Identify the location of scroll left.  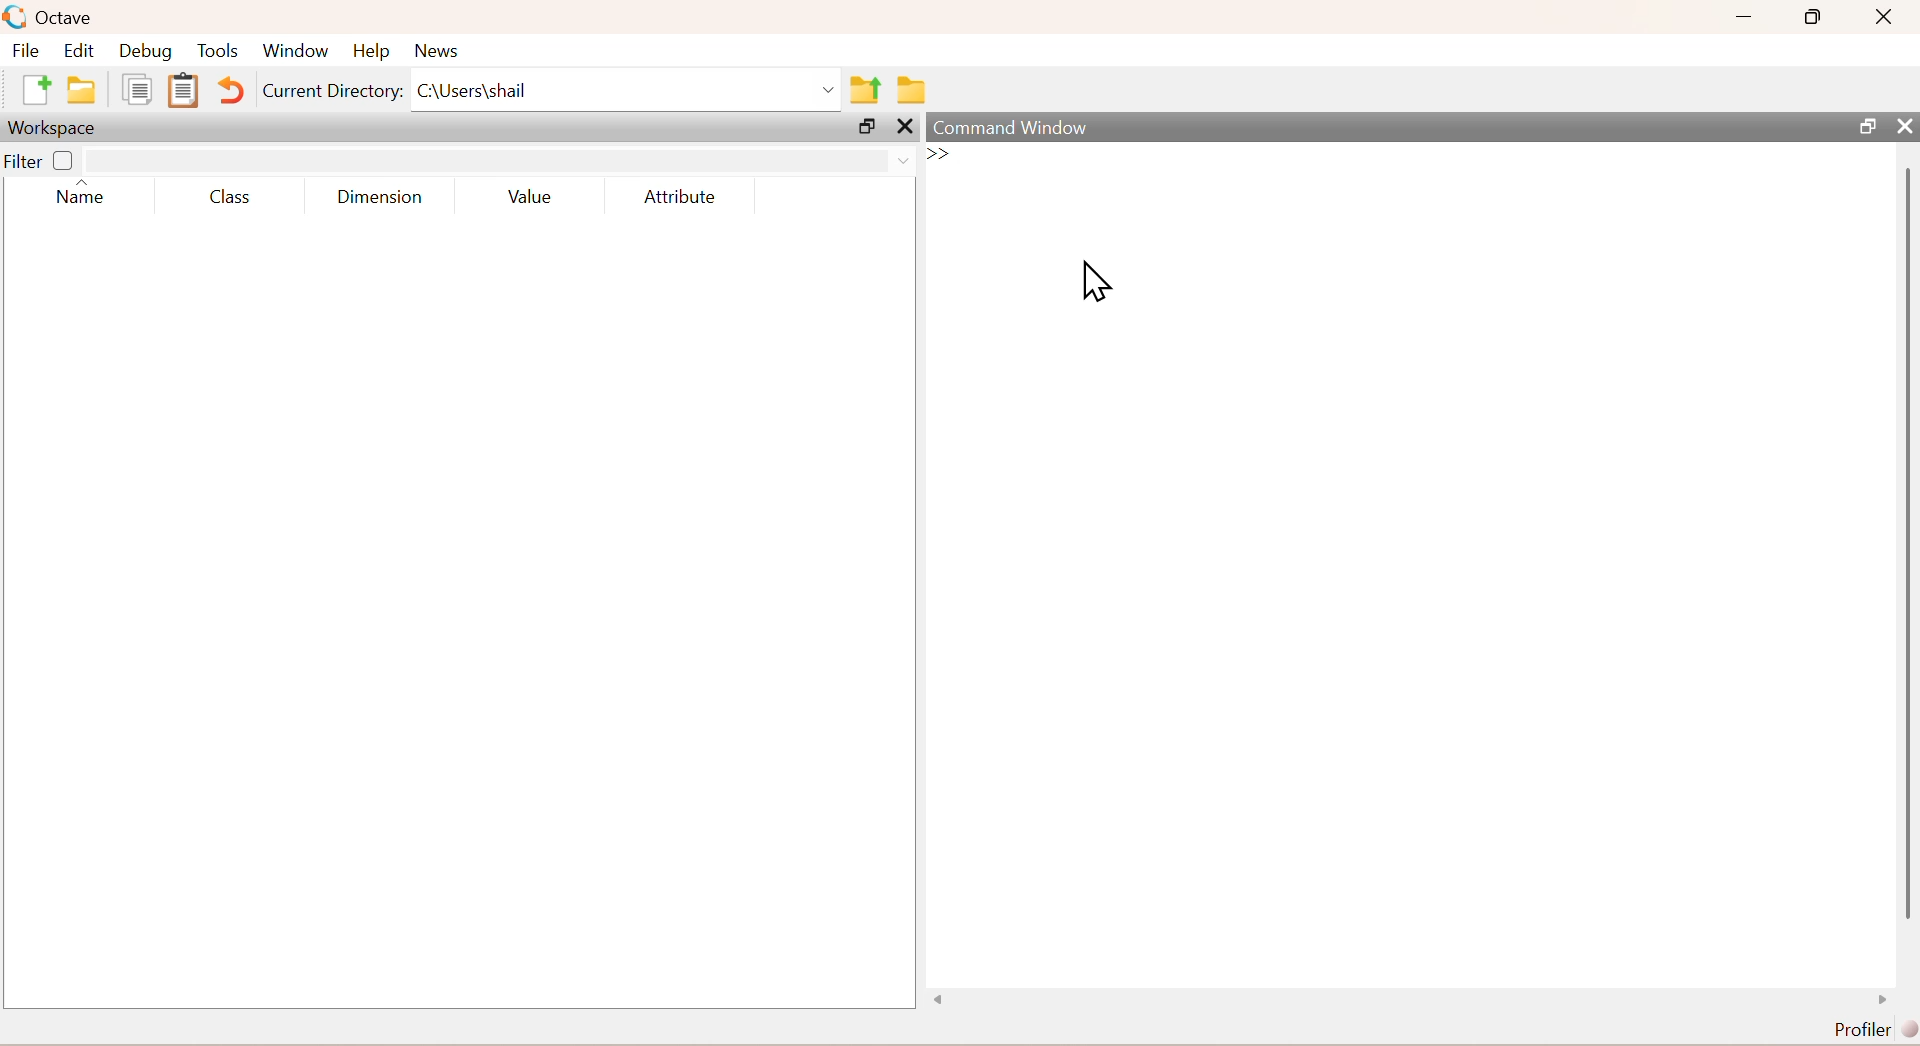
(940, 1000).